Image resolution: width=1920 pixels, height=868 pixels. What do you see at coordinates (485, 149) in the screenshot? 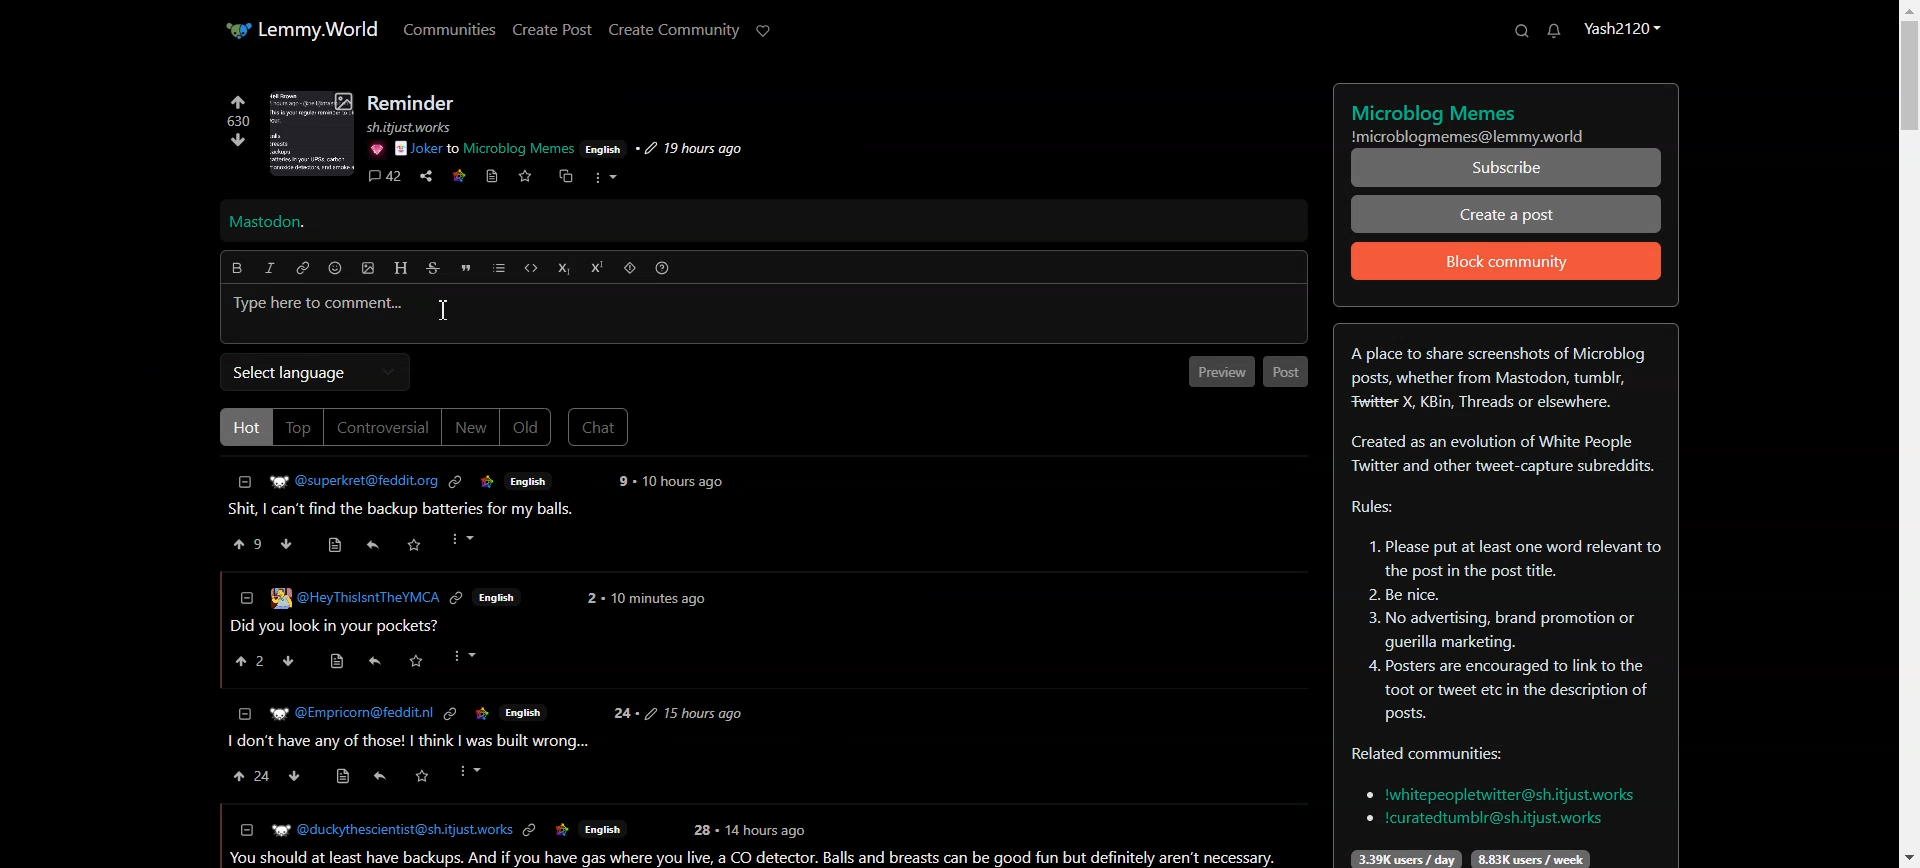
I see `` at bounding box center [485, 149].